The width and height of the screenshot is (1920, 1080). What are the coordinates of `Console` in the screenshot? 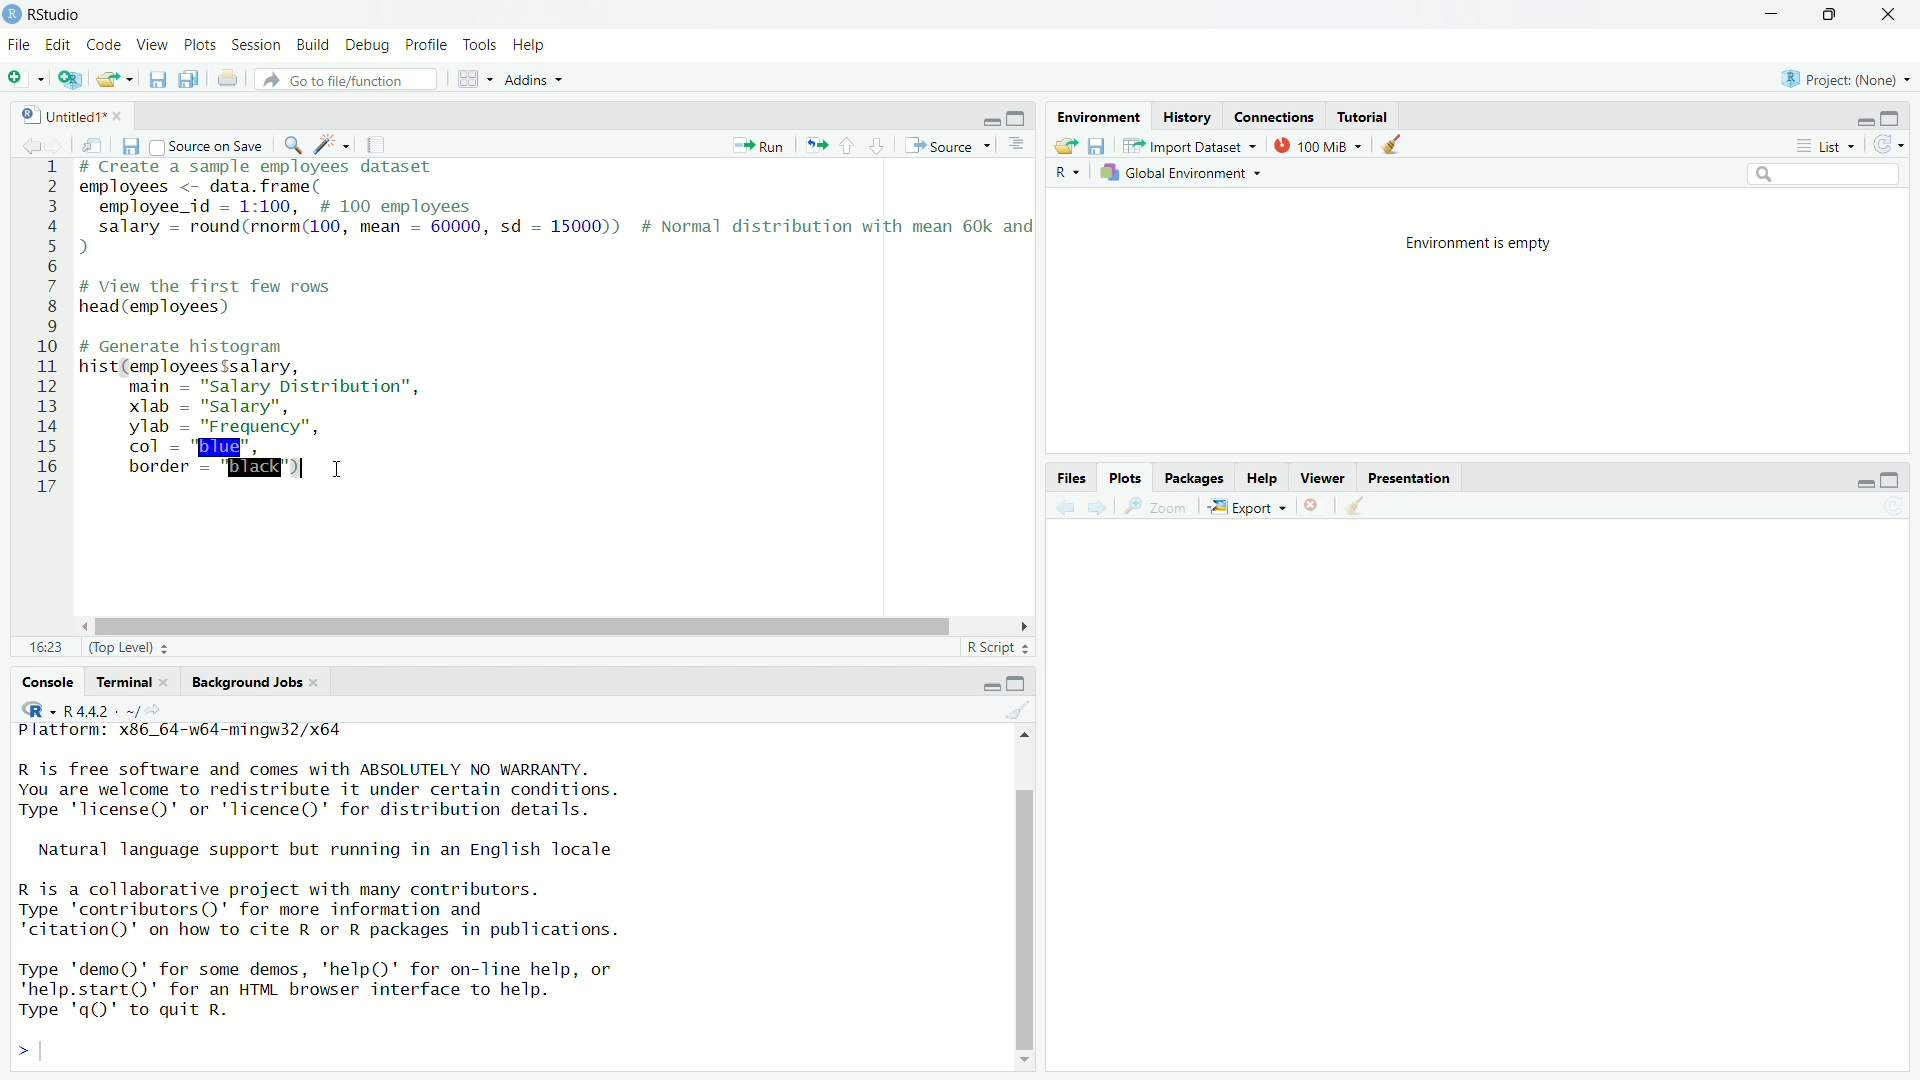 It's located at (50, 682).